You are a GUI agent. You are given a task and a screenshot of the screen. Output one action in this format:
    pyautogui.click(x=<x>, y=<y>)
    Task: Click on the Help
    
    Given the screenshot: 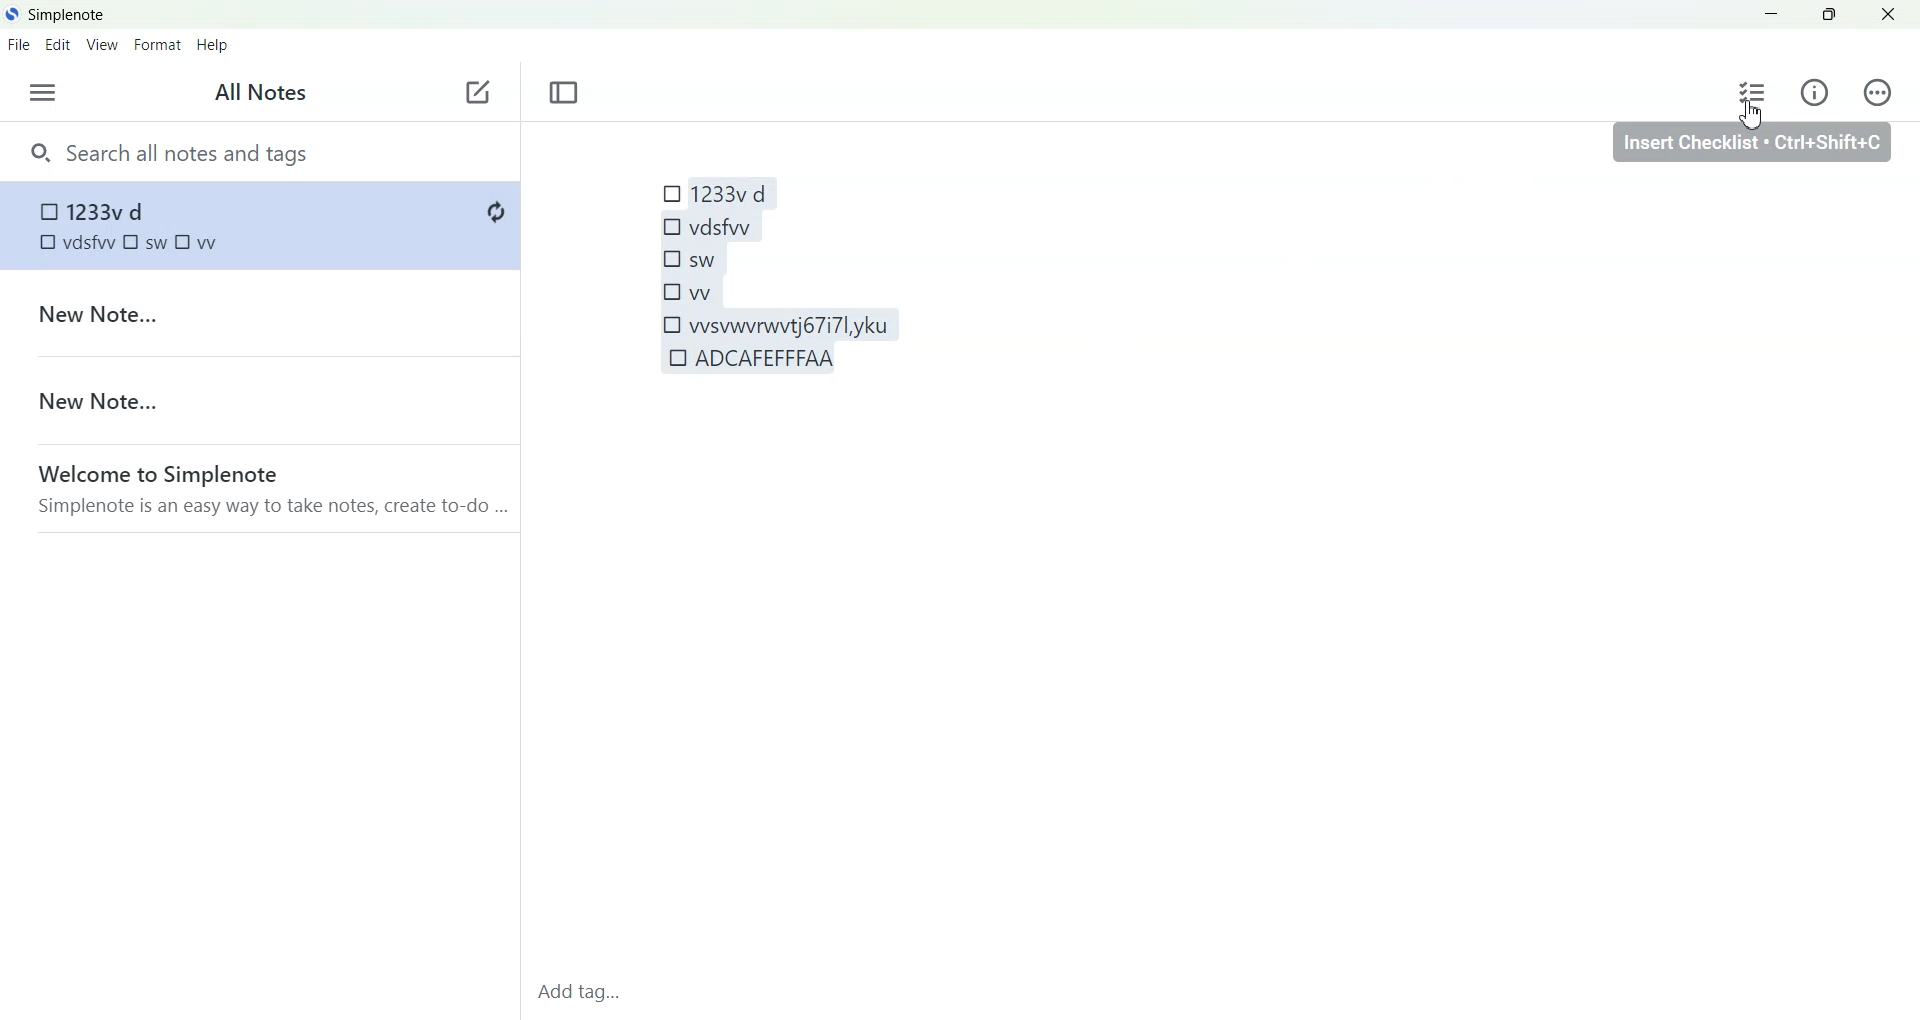 What is the action you would take?
    pyautogui.click(x=212, y=44)
    